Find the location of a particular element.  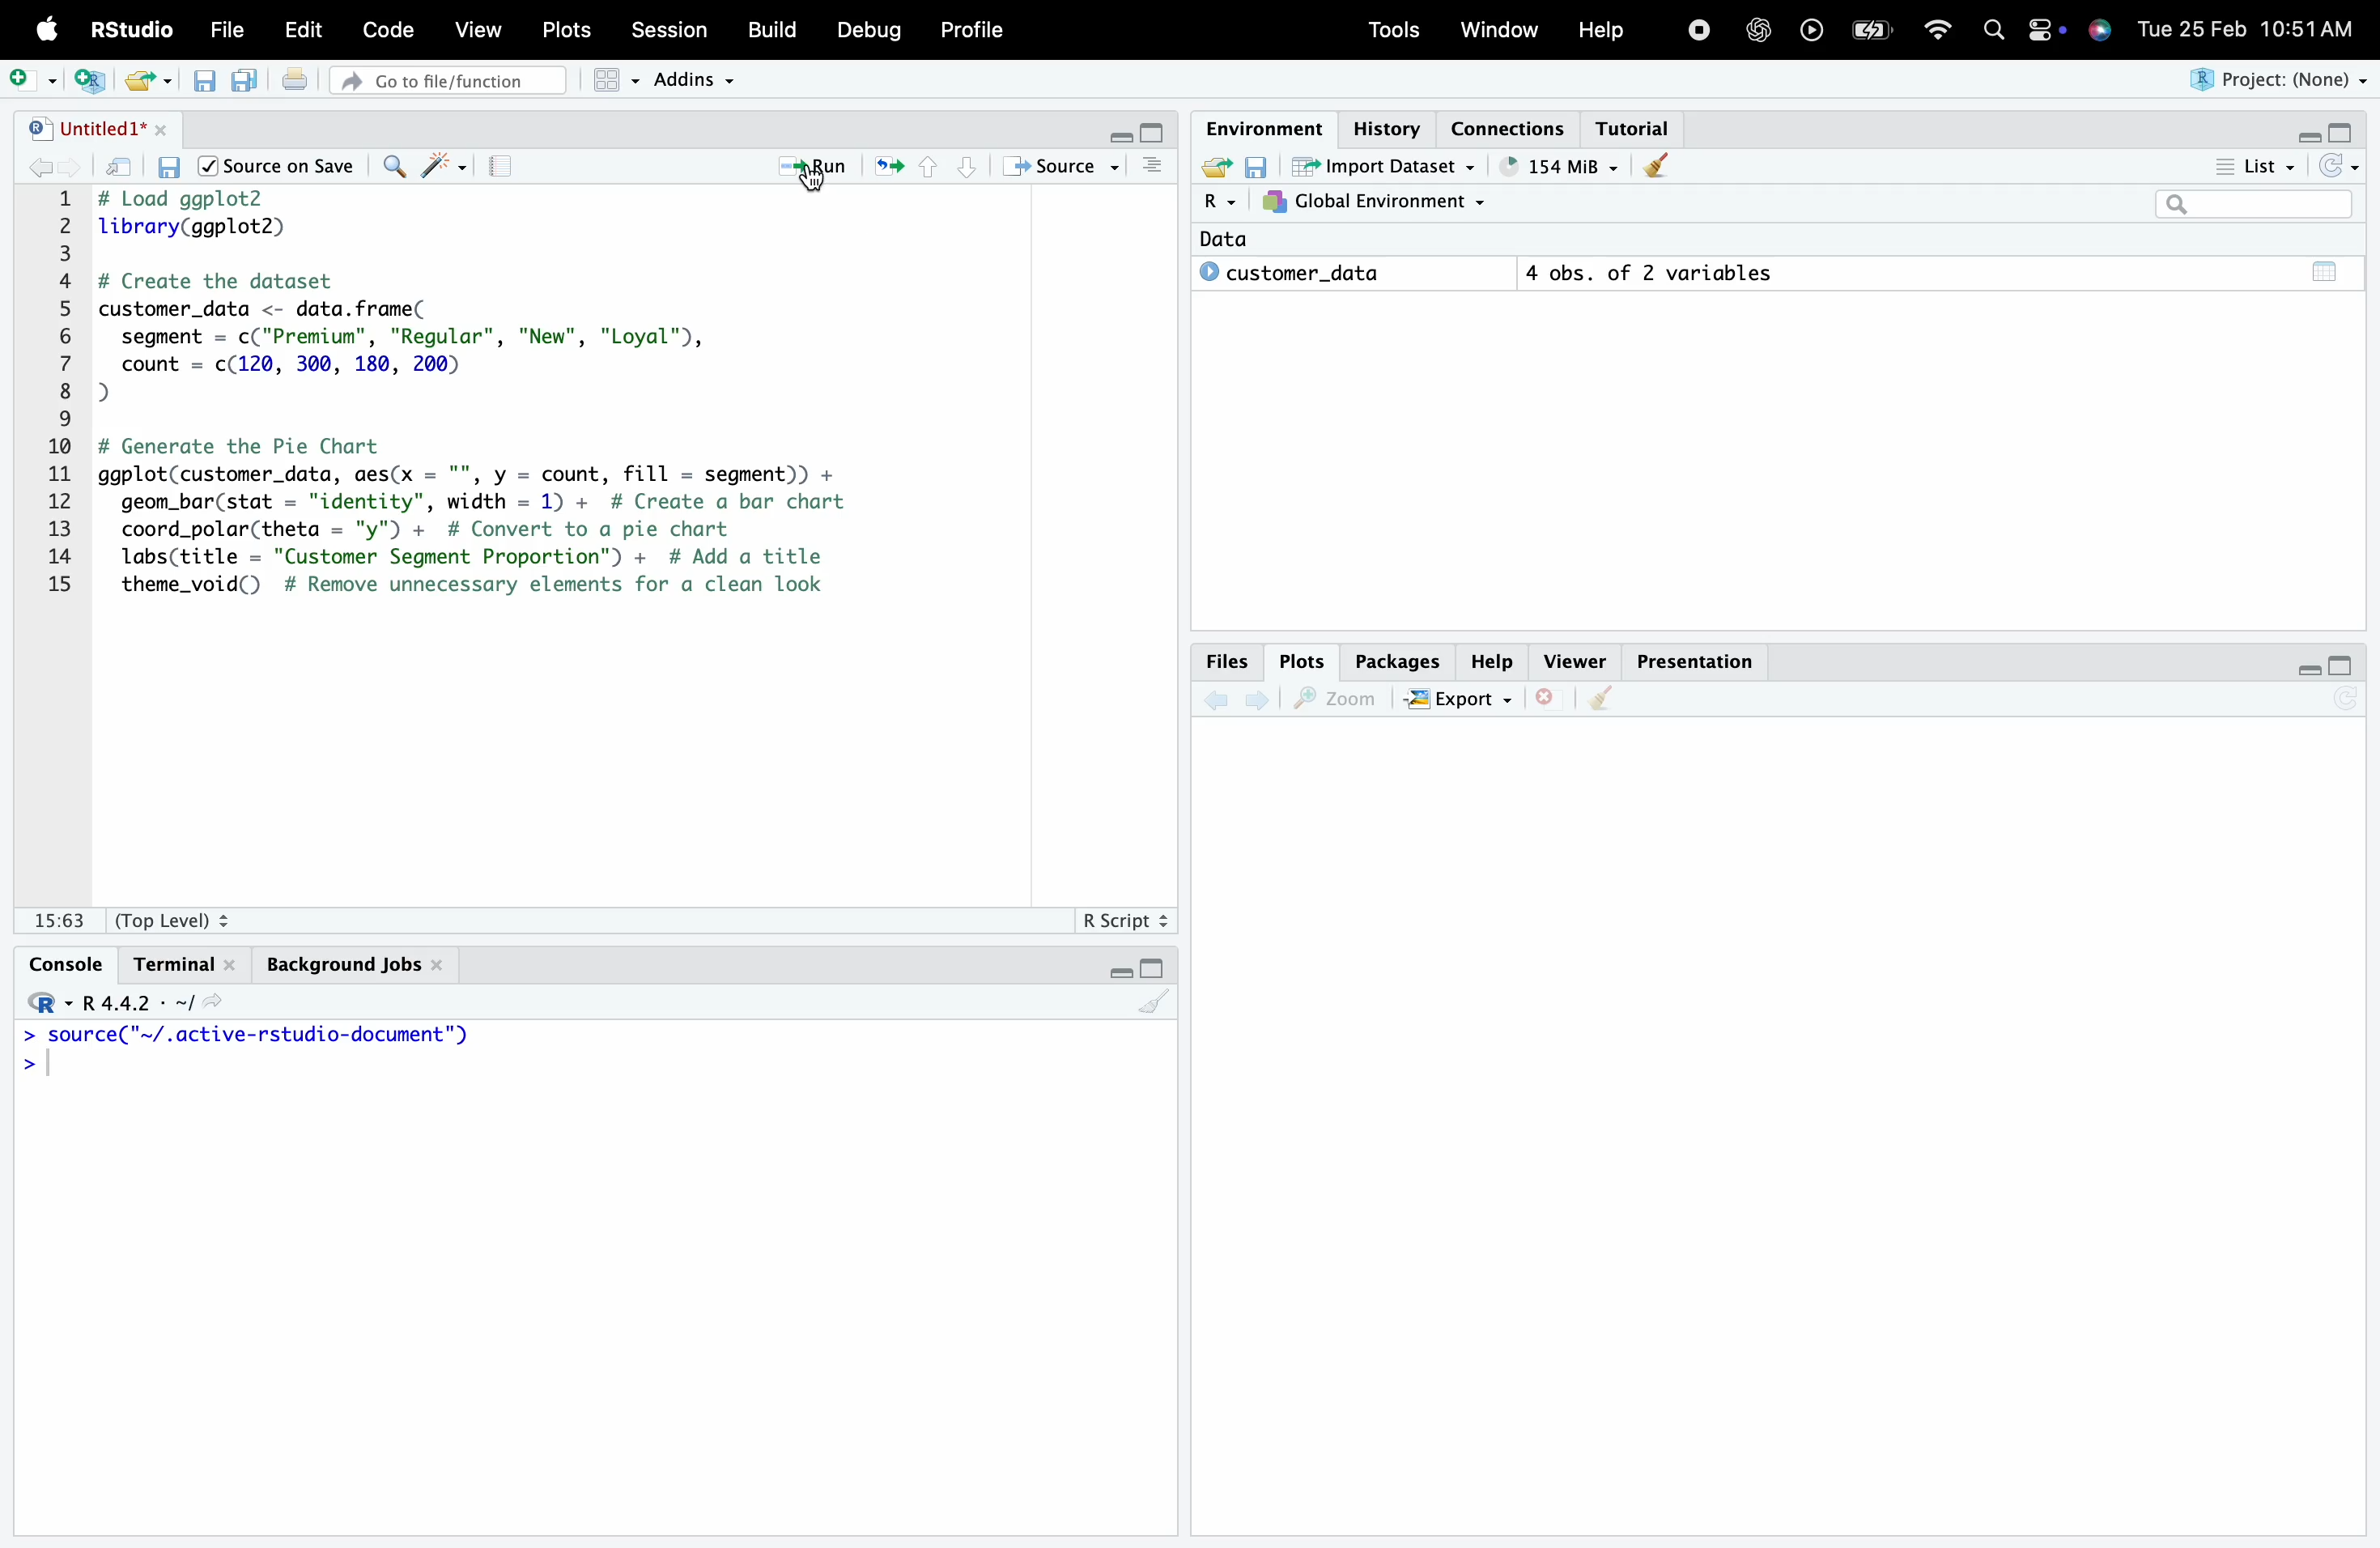

search is located at coordinates (2251, 206).